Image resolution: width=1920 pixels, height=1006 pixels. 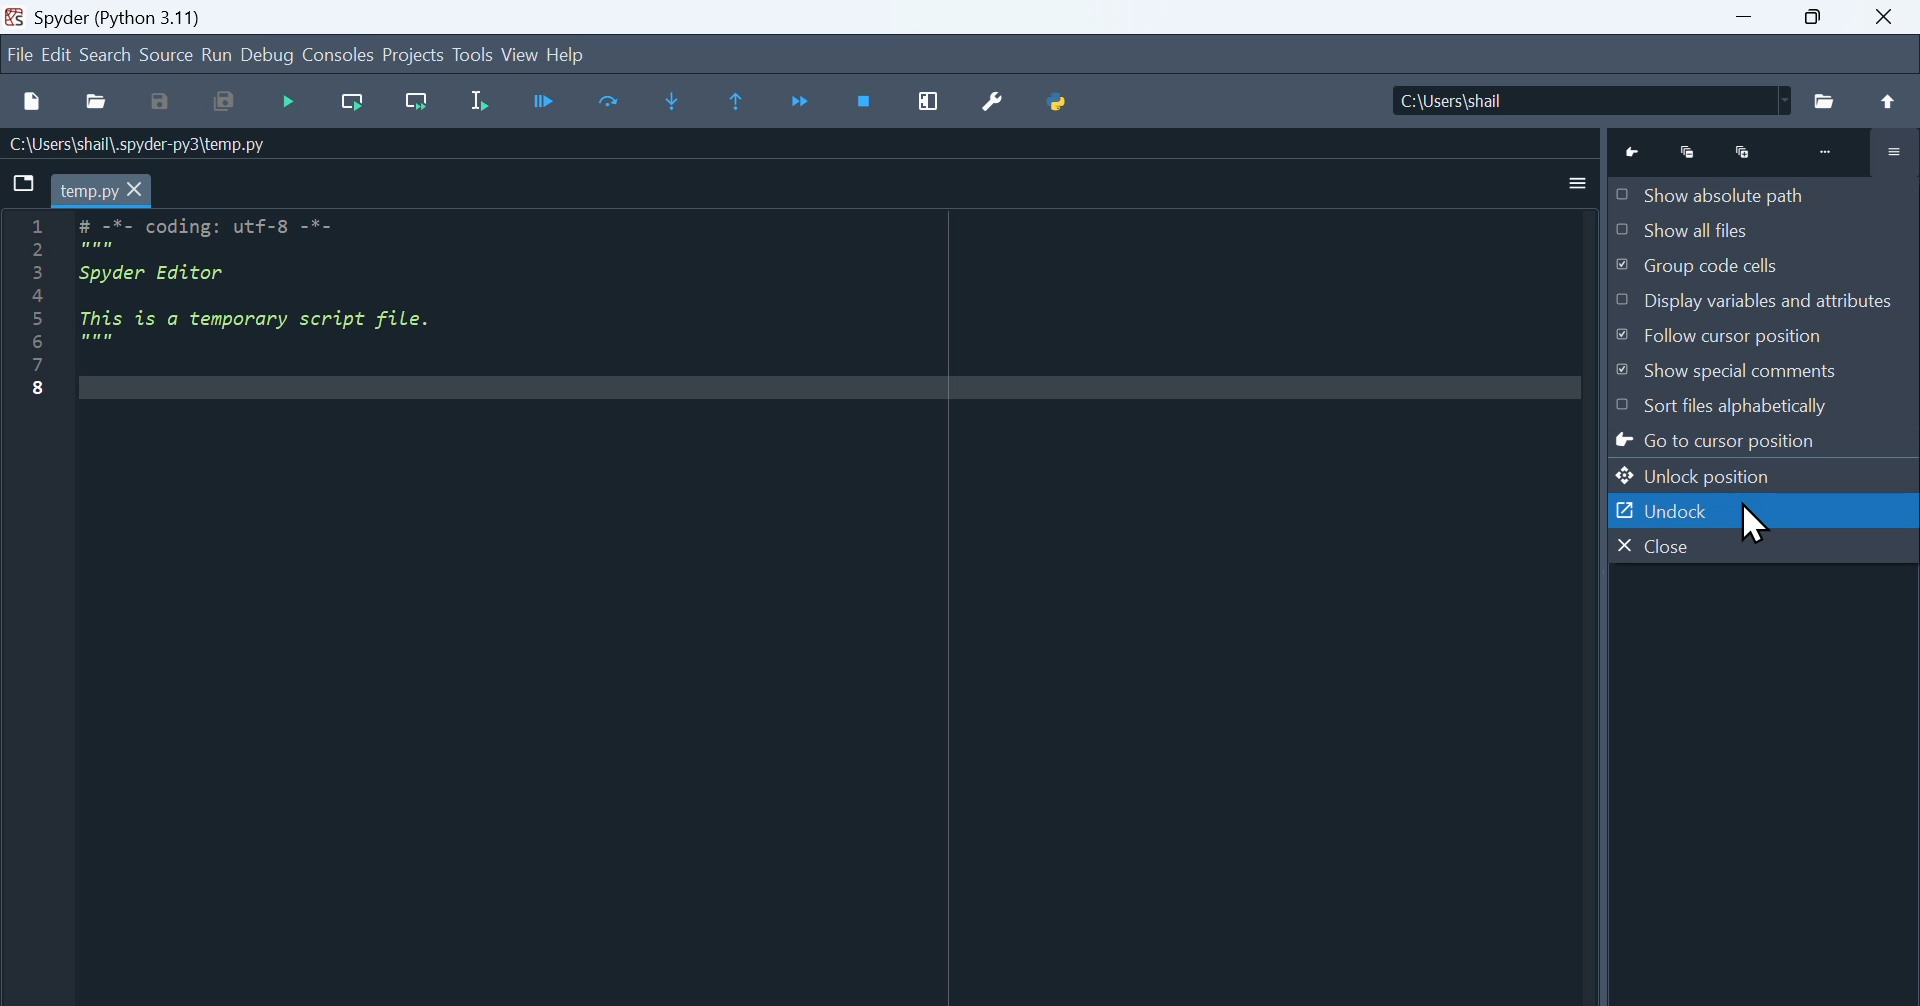 What do you see at coordinates (1764, 510) in the screenshot?
I see `Undock` at bounding box center [1764, 510].